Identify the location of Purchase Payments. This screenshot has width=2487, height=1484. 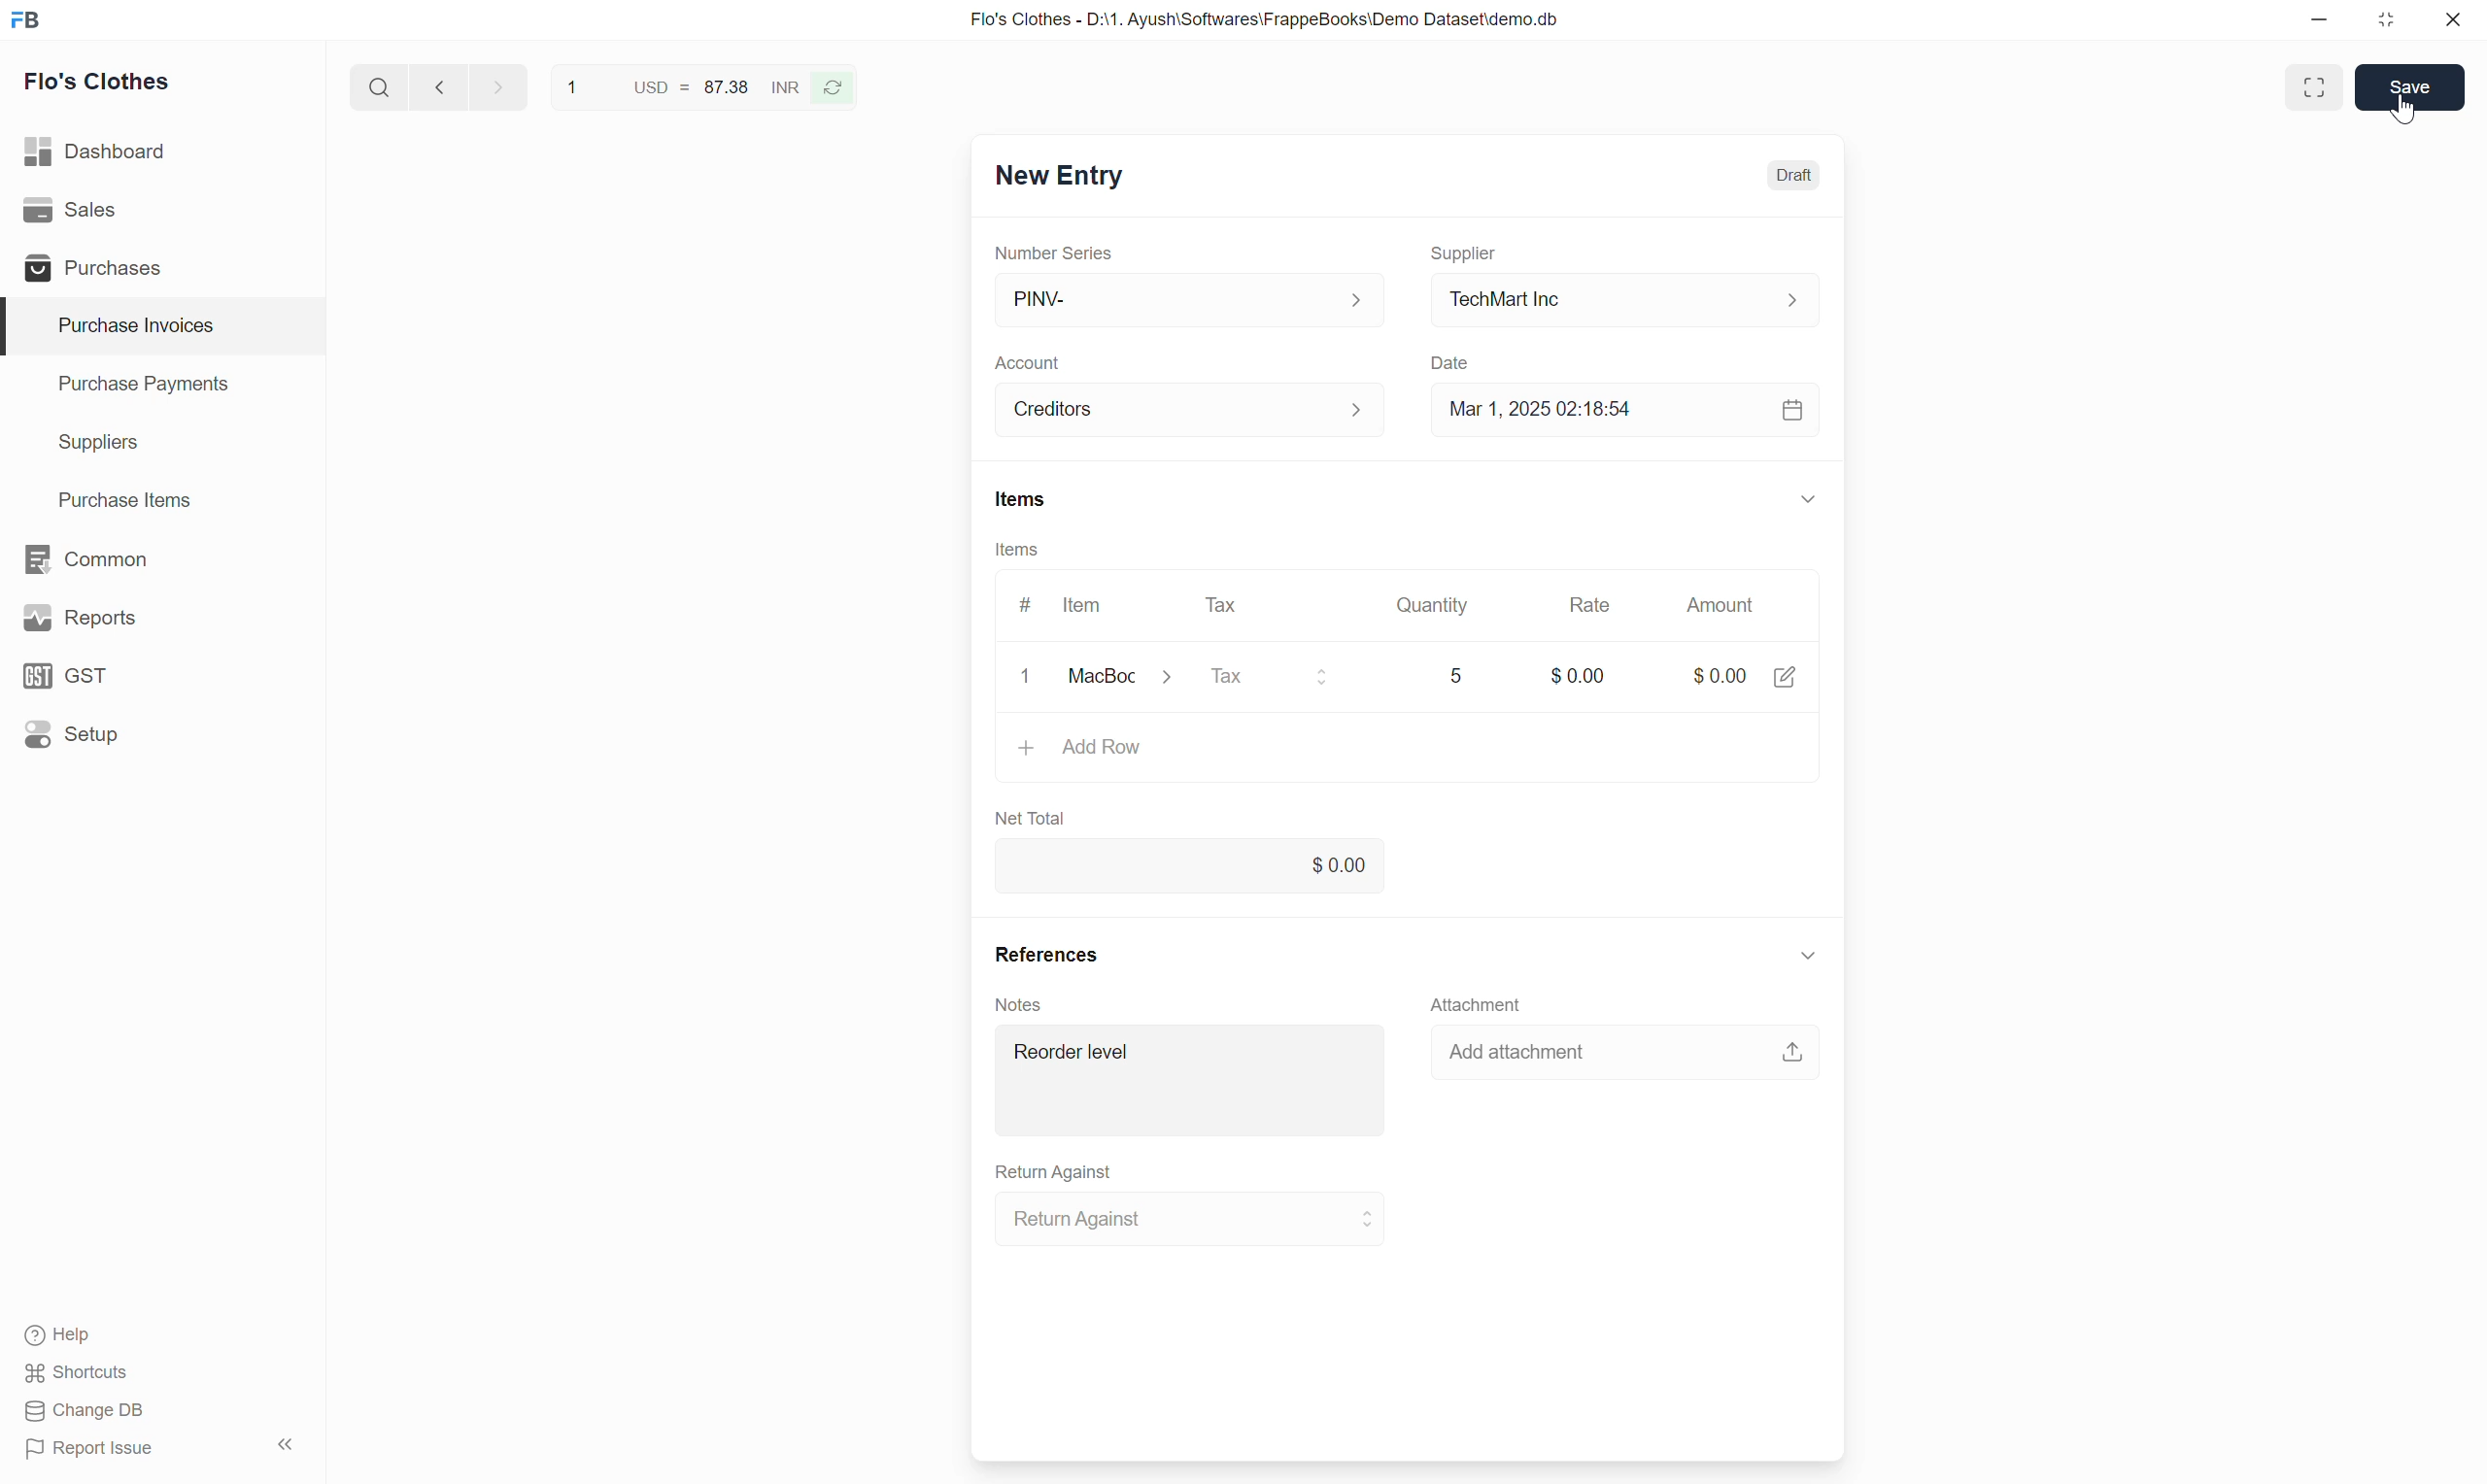
(163, 385).